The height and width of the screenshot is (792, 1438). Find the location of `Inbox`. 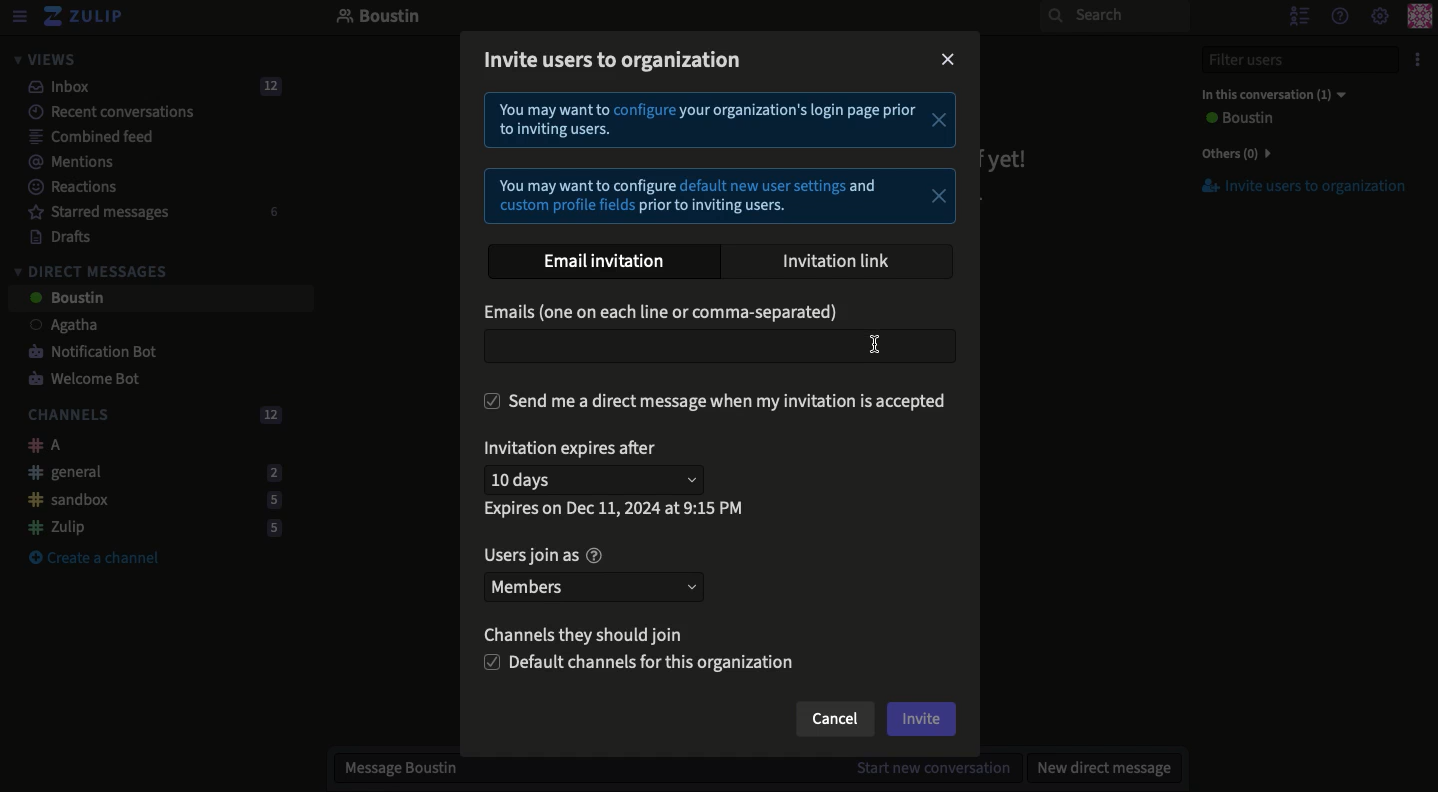

Inbox is located at coordinates (146, 87).